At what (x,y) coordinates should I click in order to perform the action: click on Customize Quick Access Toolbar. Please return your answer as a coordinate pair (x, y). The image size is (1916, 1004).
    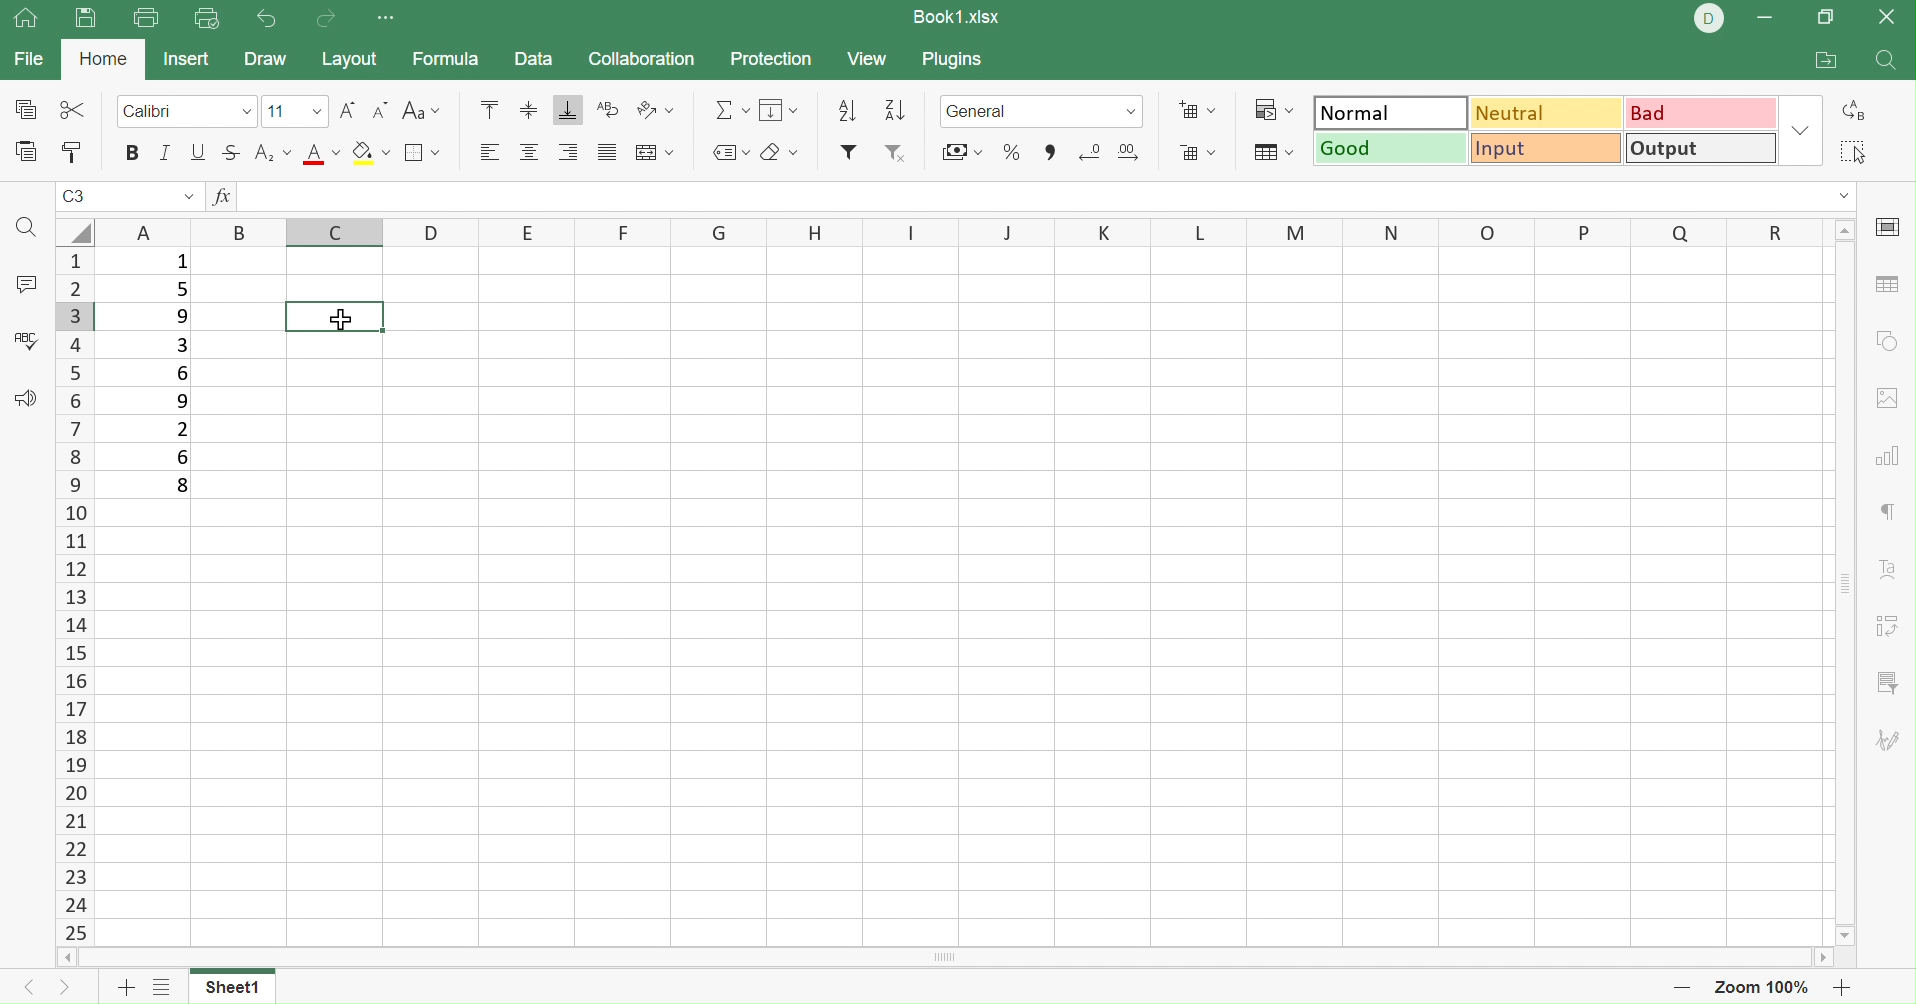
    Looking at the image, I should click on (388, 20).